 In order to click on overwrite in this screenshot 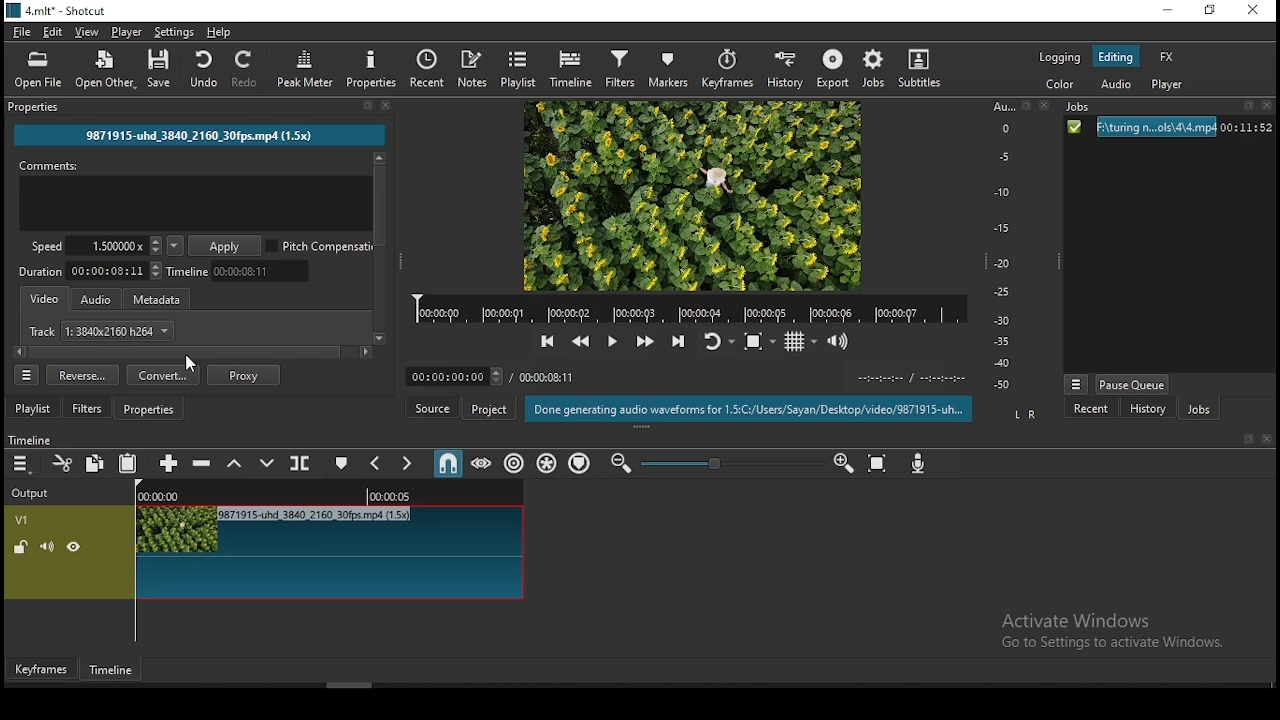, I will do `click(263, 461)`.